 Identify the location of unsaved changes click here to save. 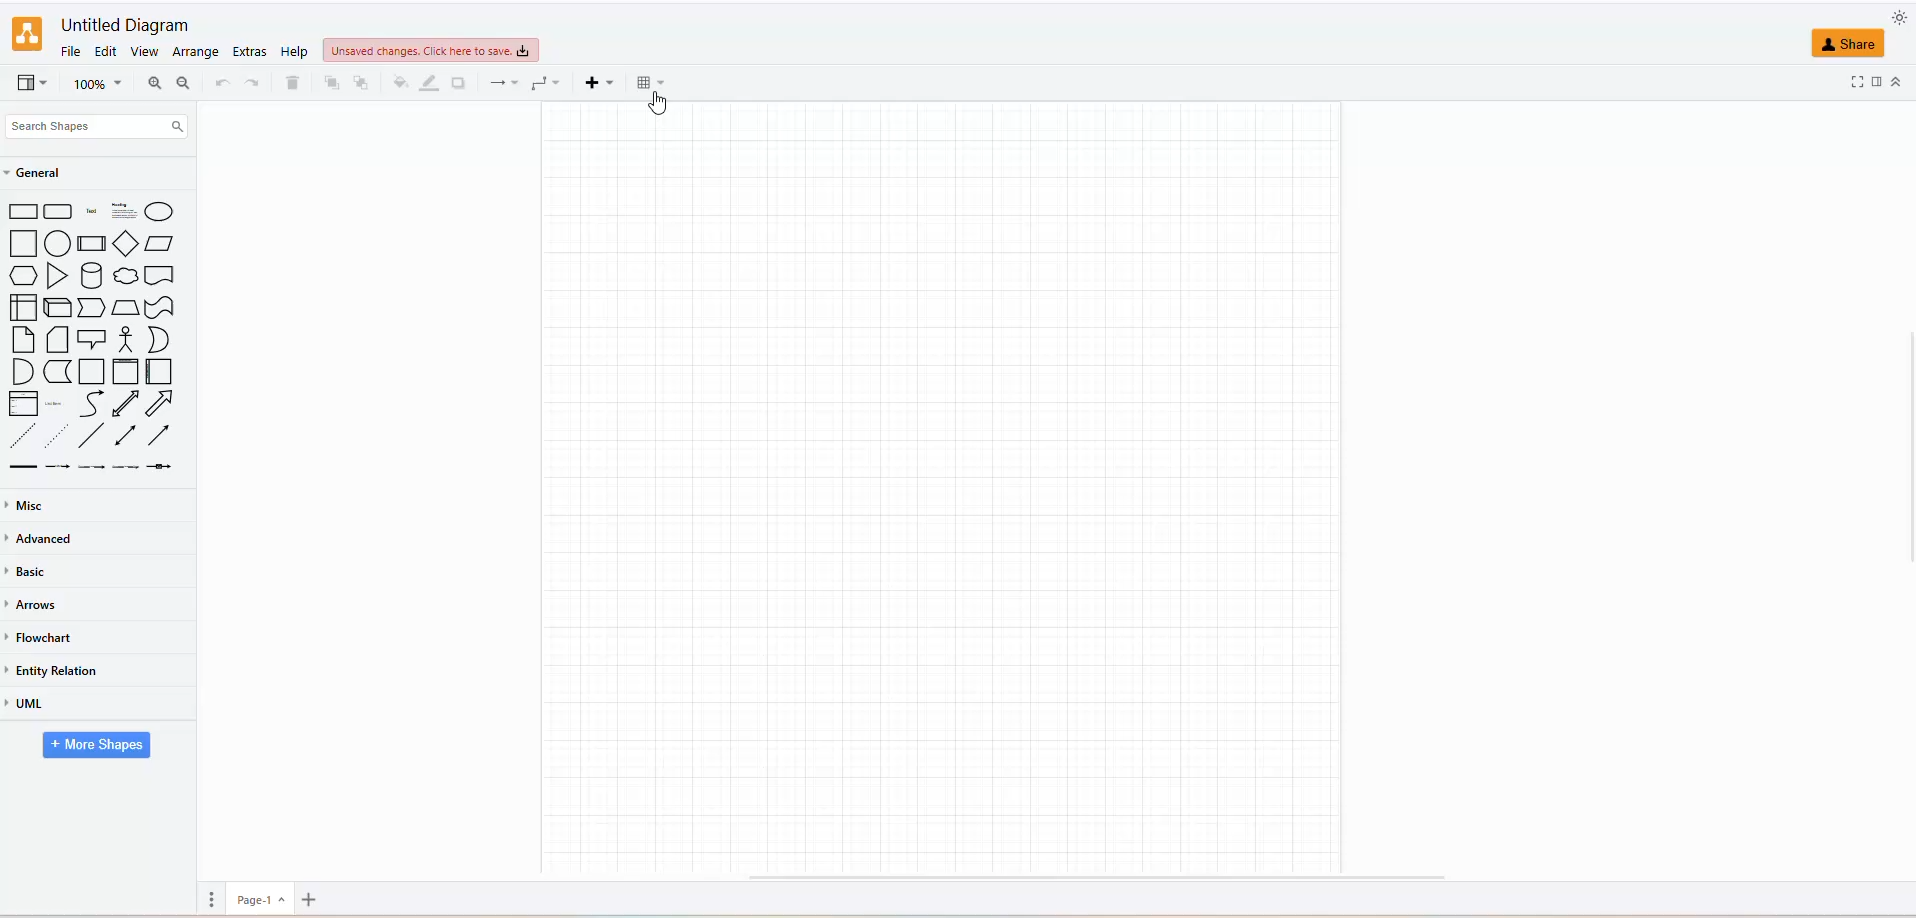
(429, 52).